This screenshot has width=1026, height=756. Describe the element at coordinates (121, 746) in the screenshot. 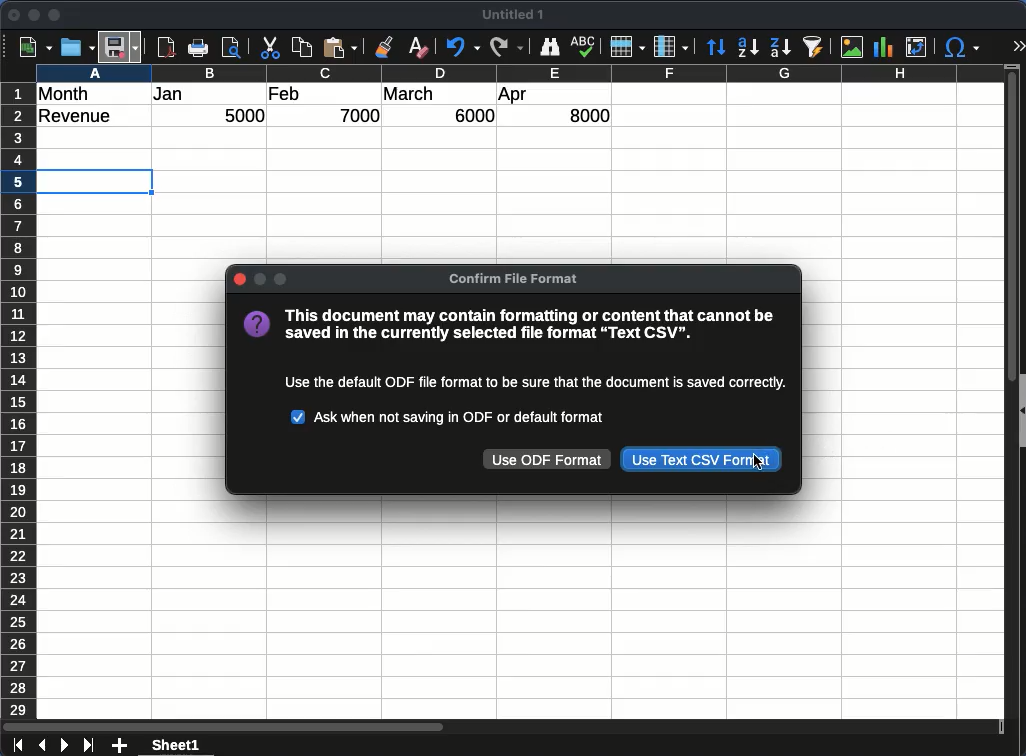

I see `add sheet` at that location.